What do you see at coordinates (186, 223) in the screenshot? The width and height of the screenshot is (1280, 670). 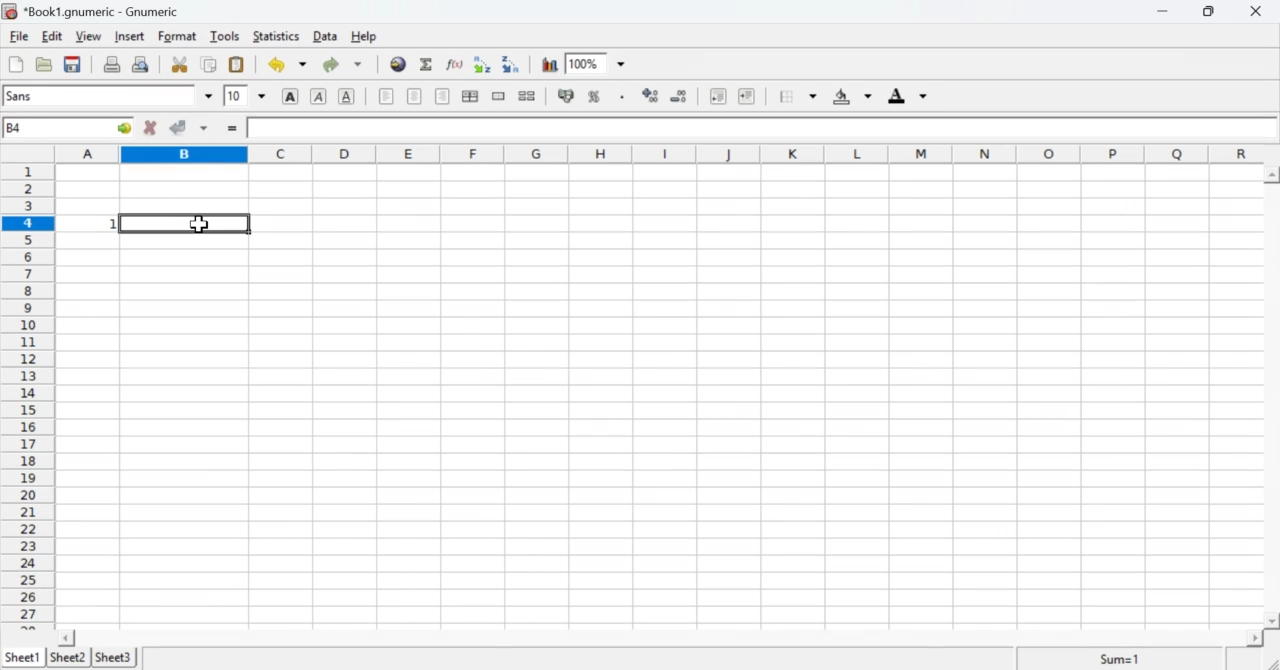 I see `selected cell` at bounding box center [186, 223].